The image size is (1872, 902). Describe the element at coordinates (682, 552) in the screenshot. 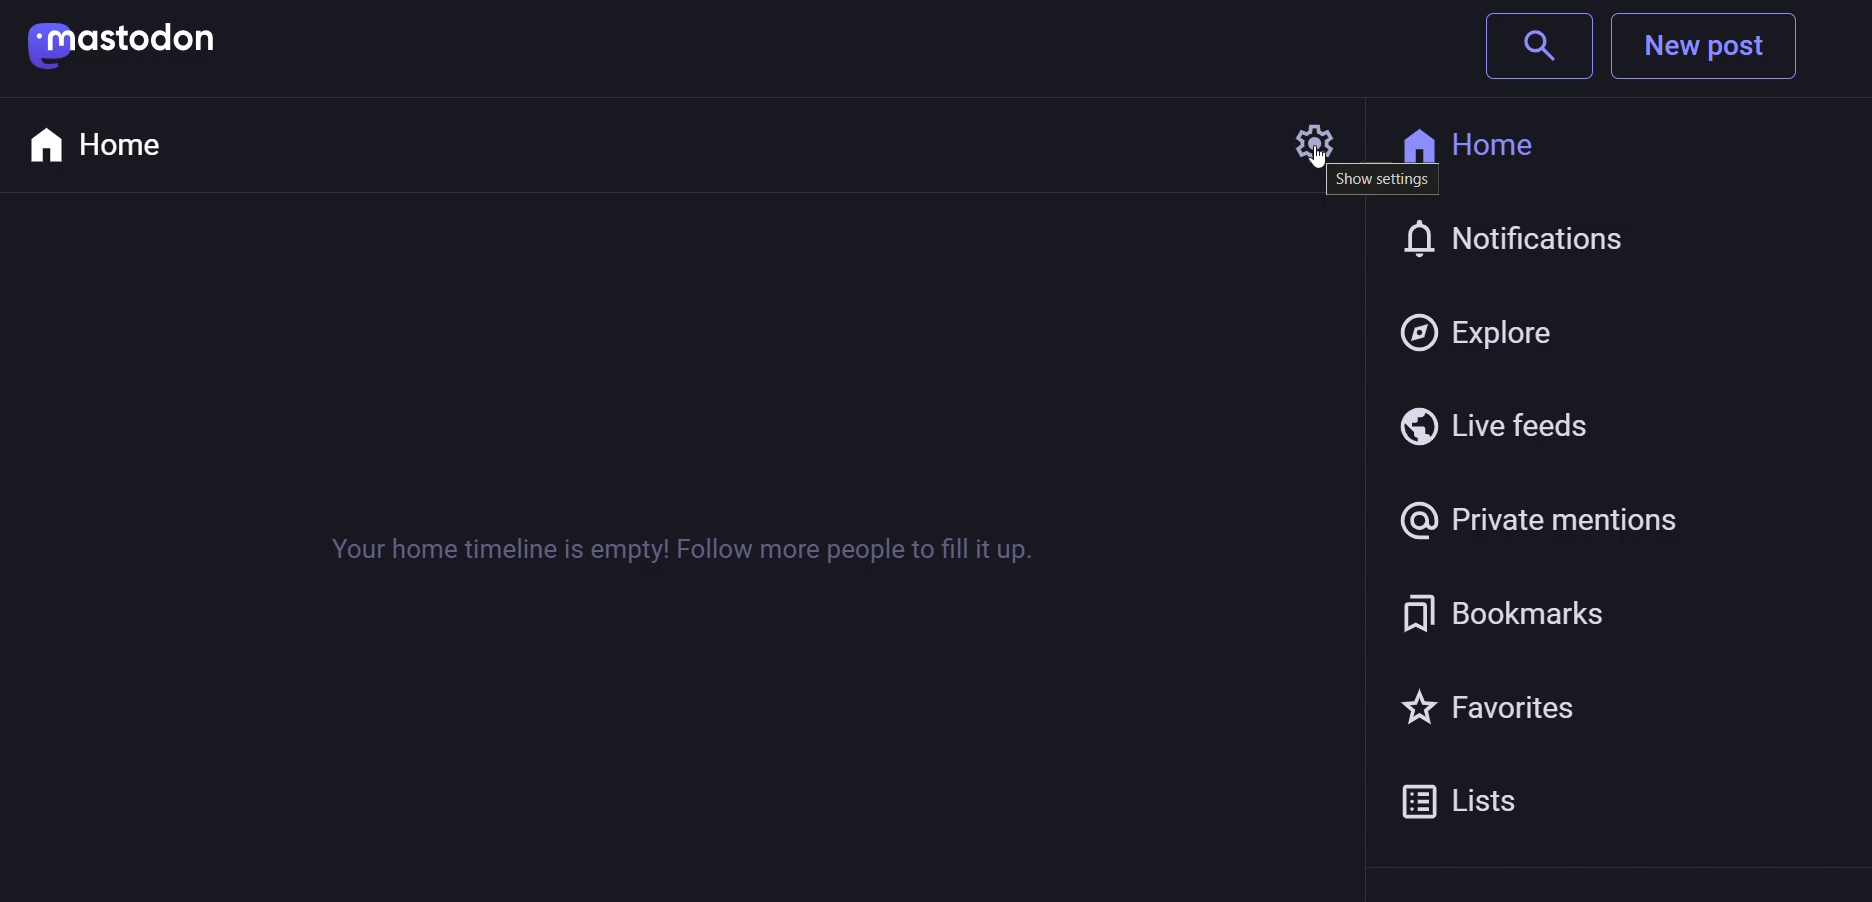

I see `Your home timeline is empty! Follow more people to fill it up.` at that location.